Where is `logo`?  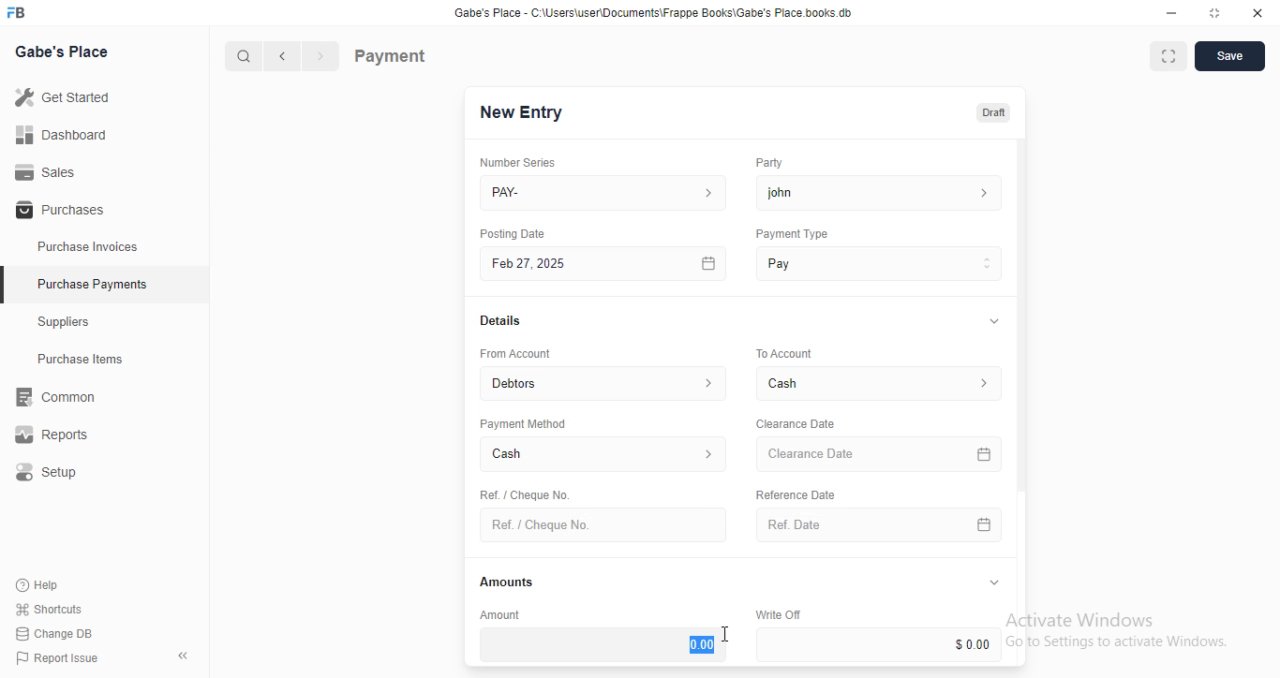
logo is located at coordinates (22, 13).